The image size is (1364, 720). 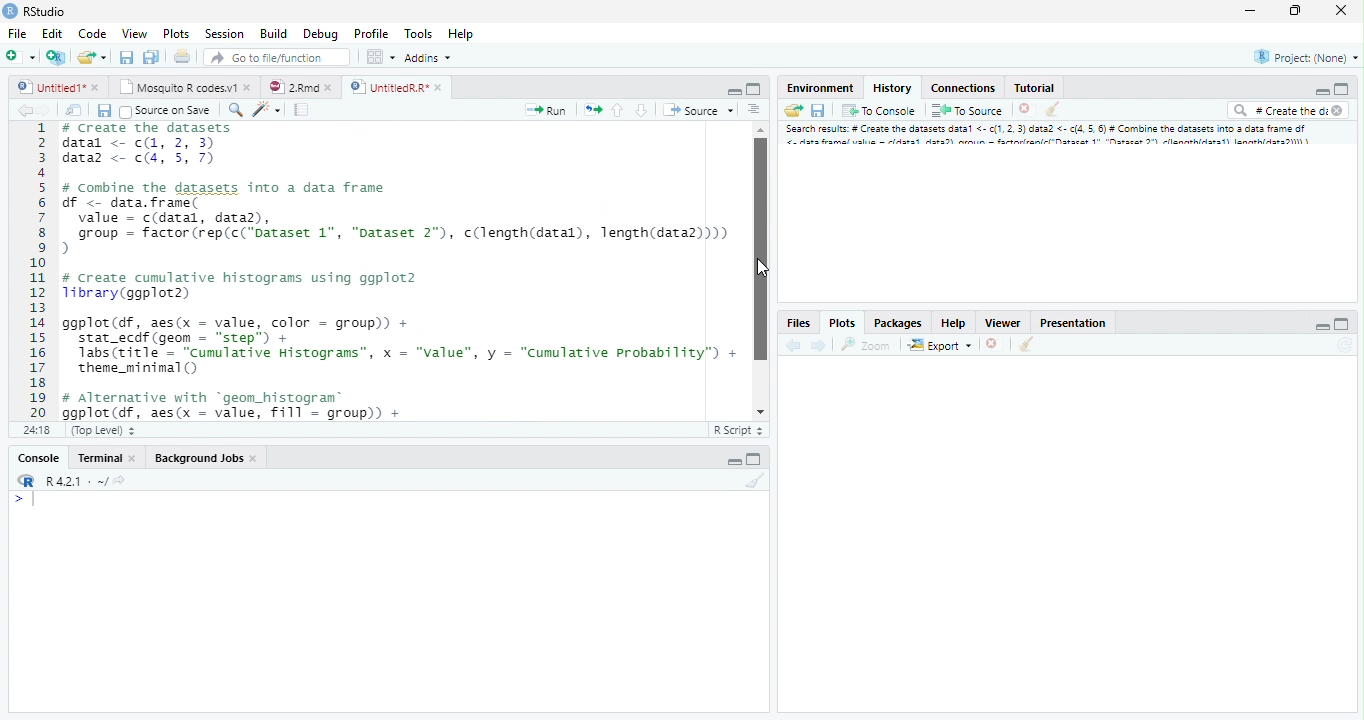 What do you see at coordinates (275, 34) in the screenshot?
I see `Build` at bounding box center [275, 34].